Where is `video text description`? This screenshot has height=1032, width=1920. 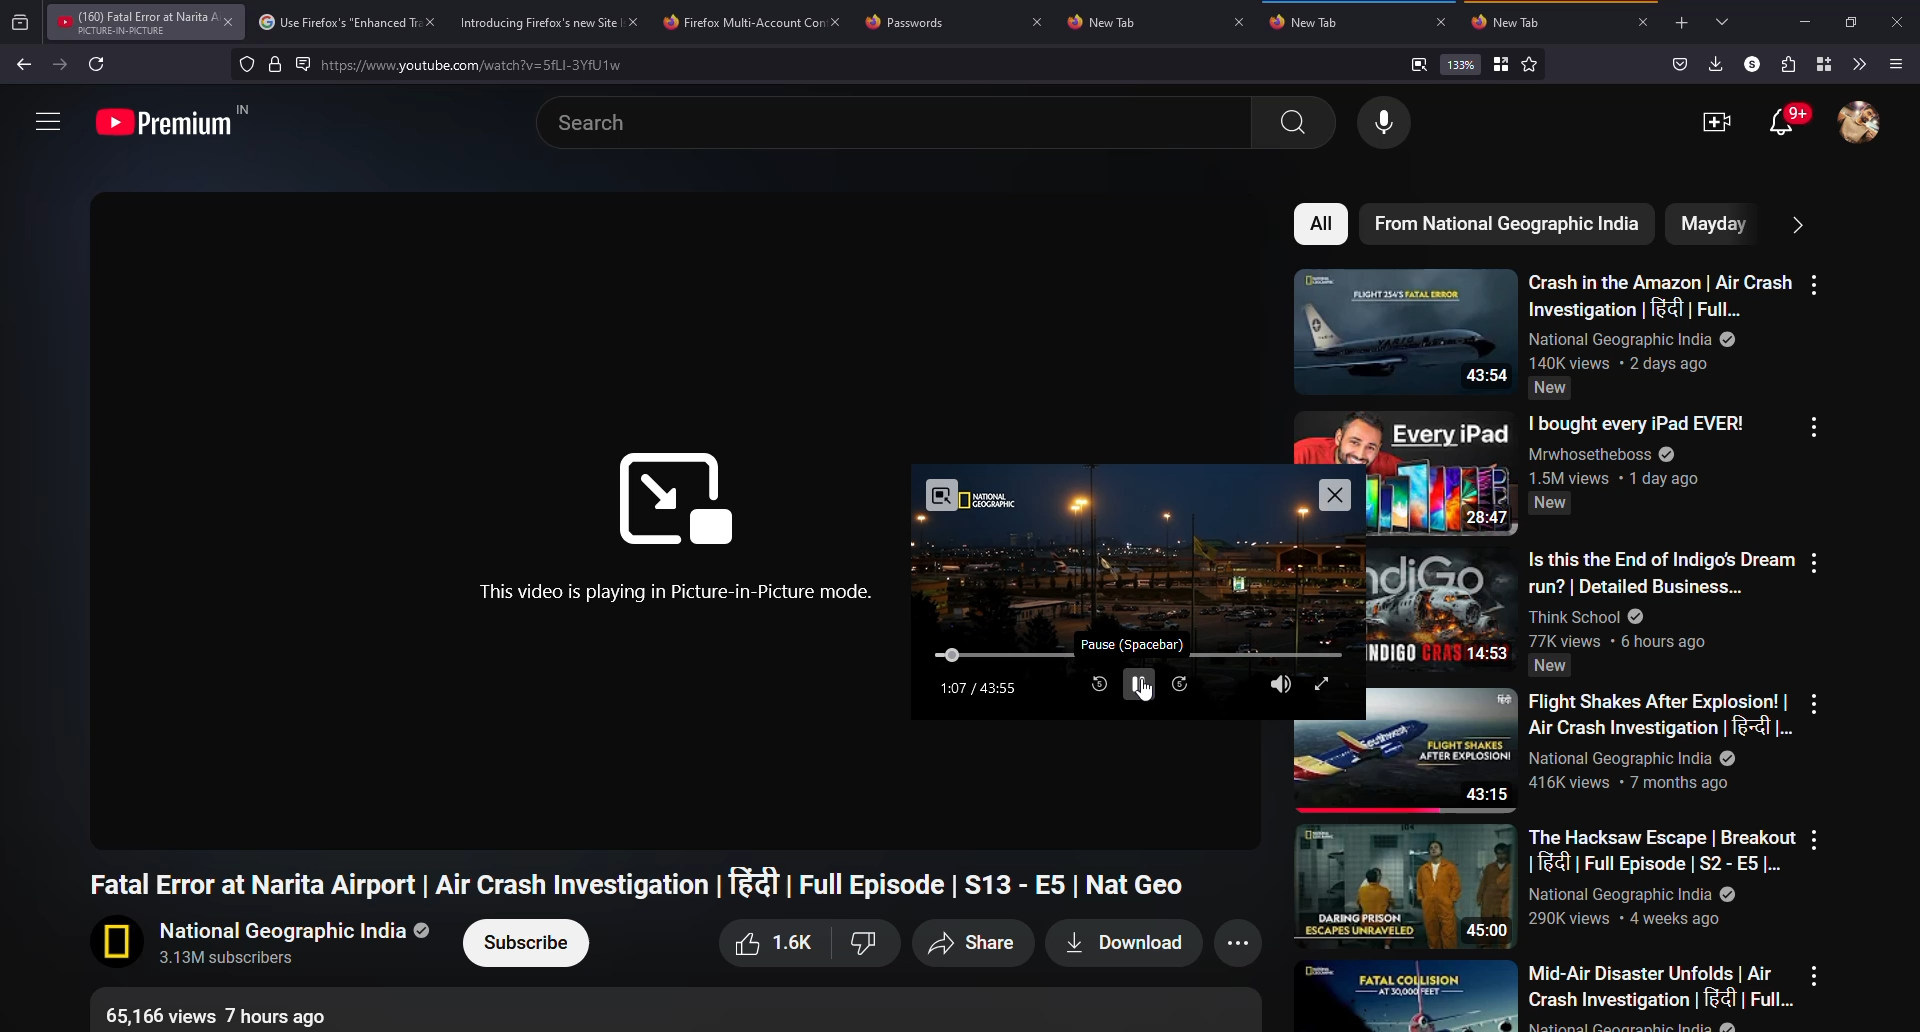 video text description is located at coordinates (1660, 319).